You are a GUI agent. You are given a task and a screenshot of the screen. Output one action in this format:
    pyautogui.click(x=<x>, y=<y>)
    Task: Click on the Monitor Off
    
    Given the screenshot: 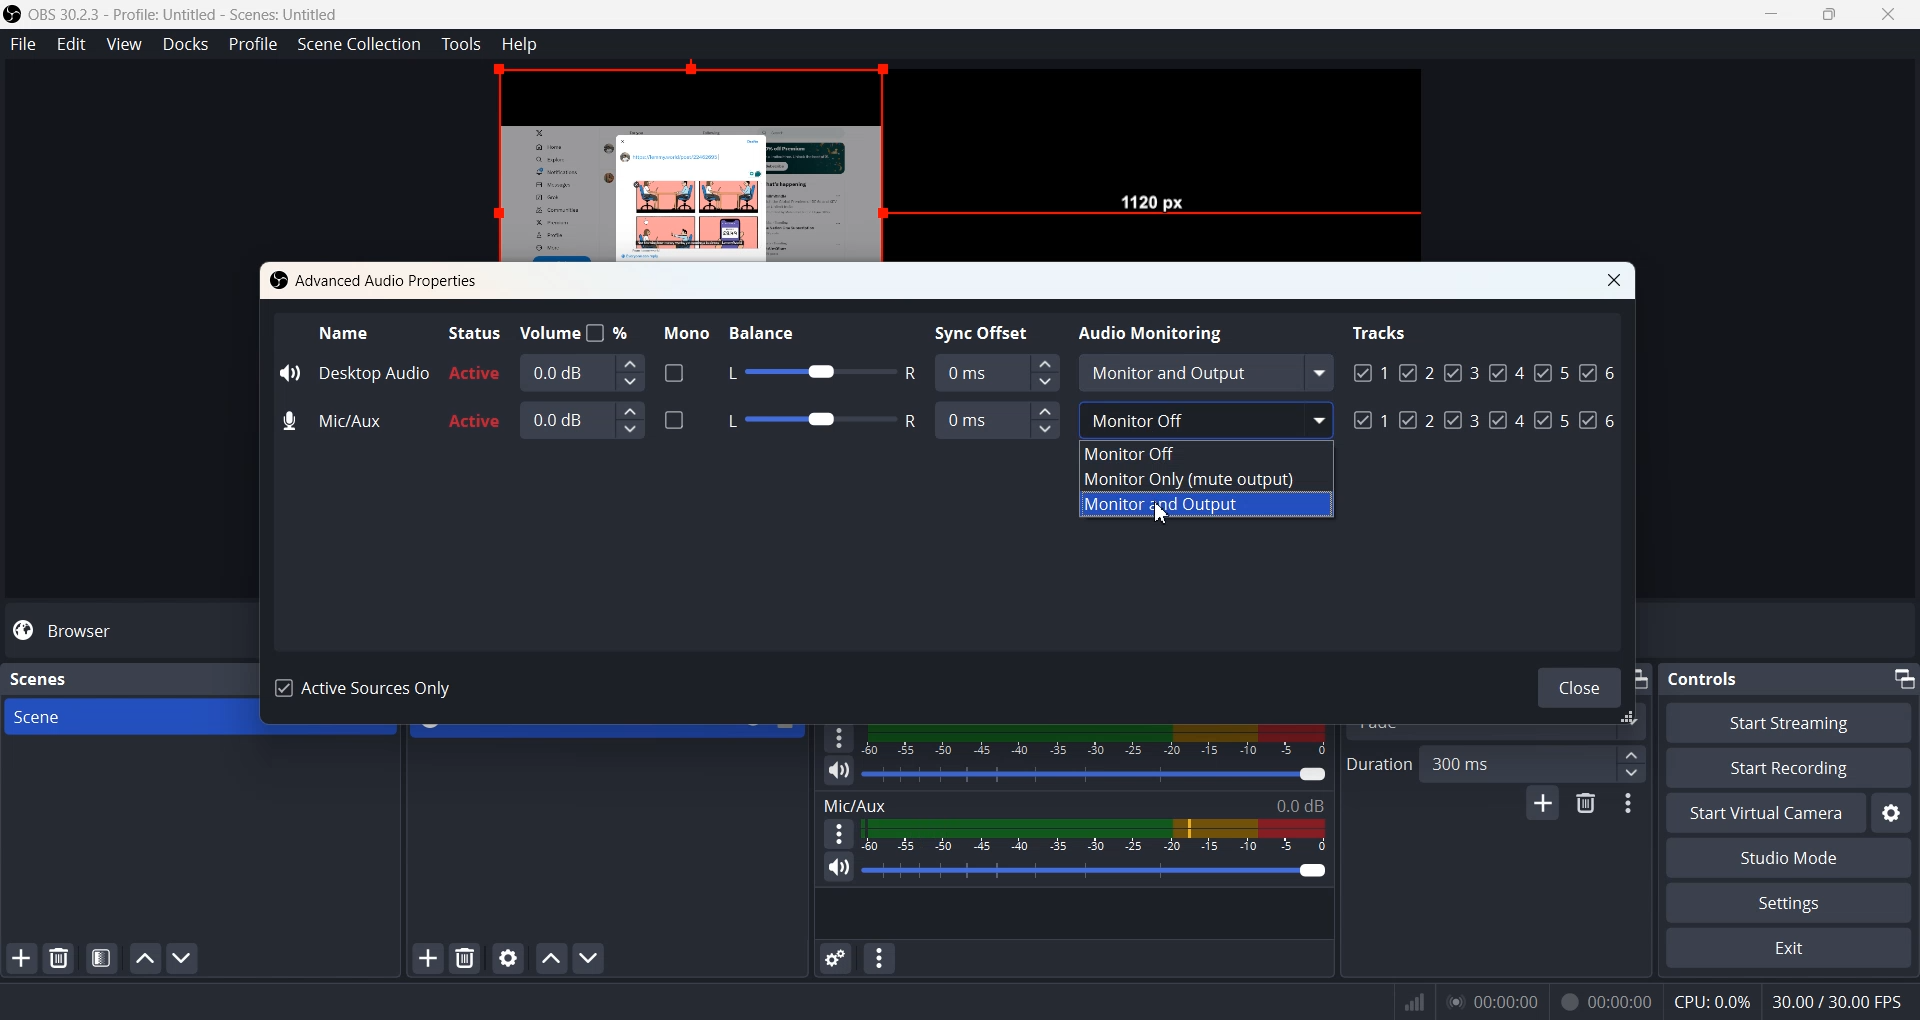 What is the action you would take?
    pyautogui.click(x=1207, y=452)
    